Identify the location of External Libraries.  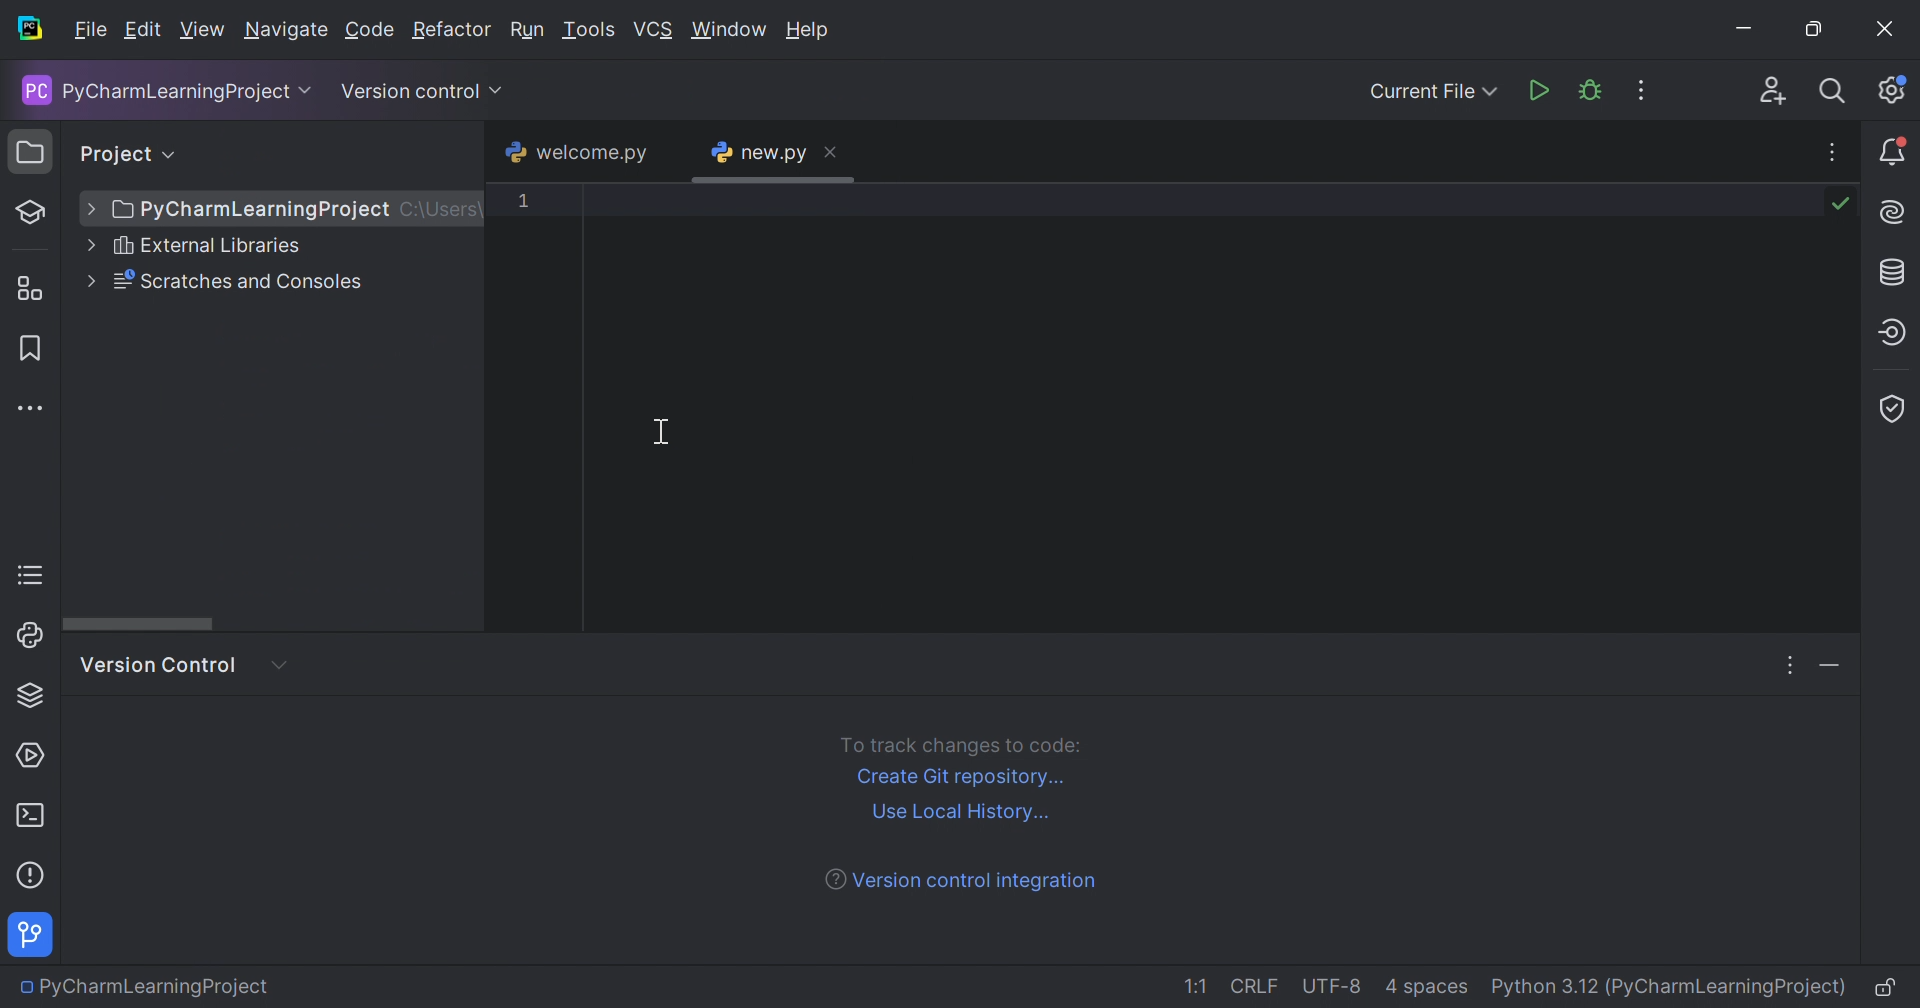
(209, 245).